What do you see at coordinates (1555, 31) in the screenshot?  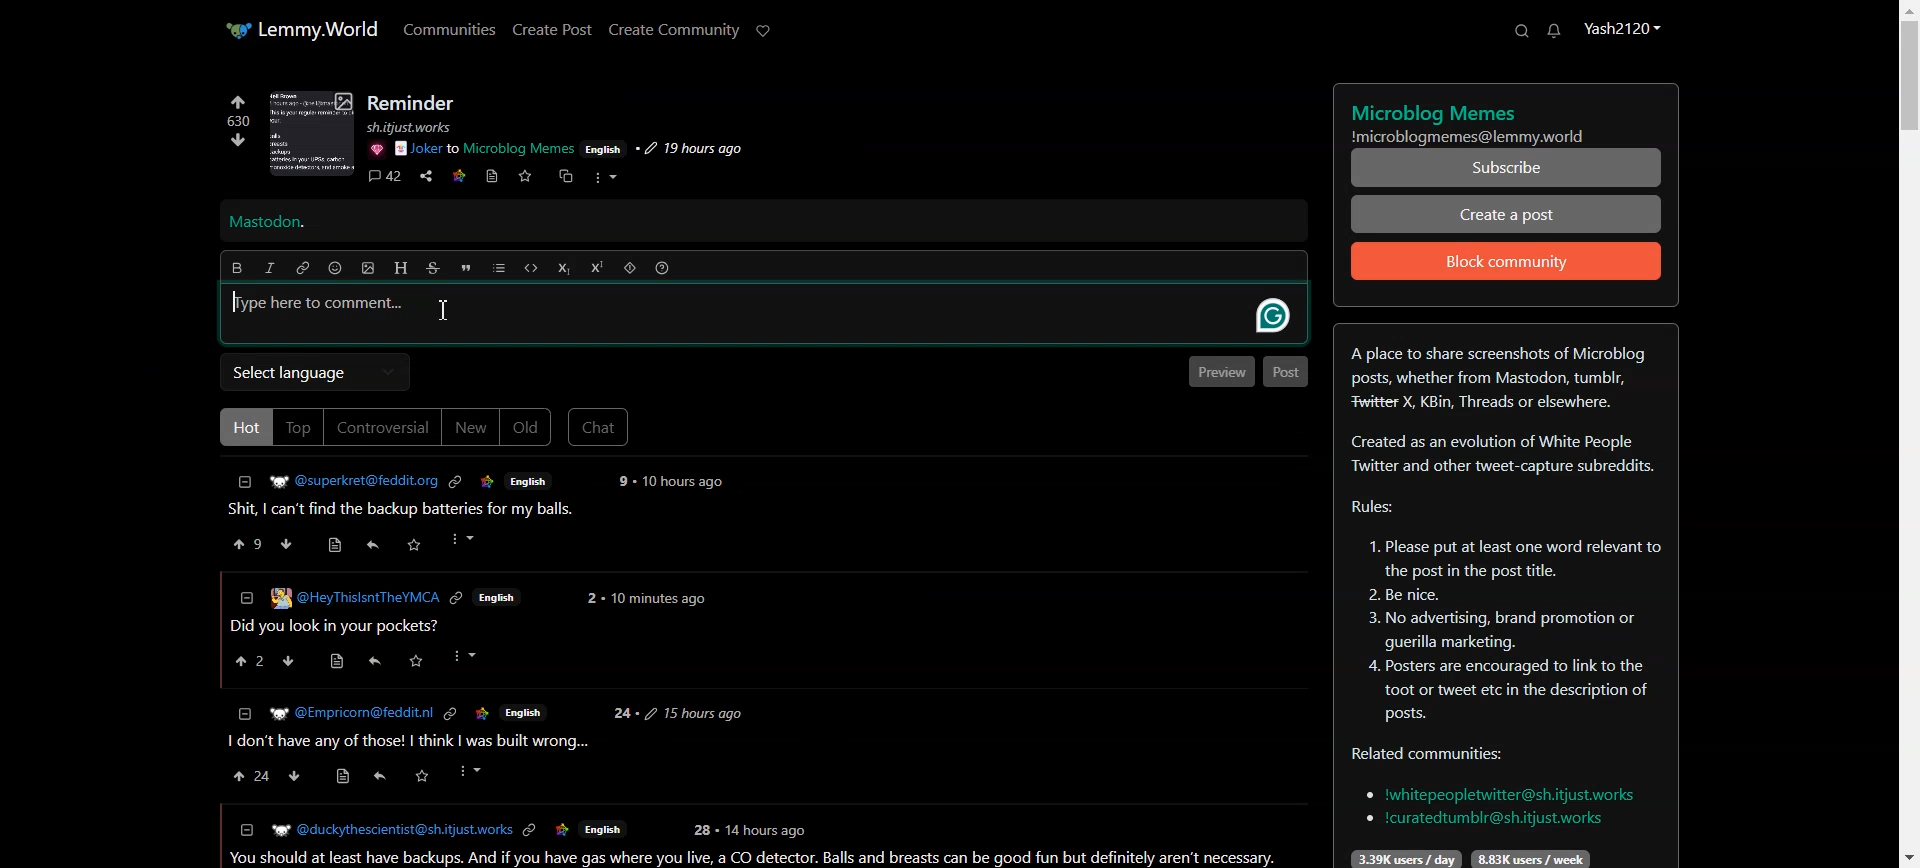 I see `Unread Messages` at bounding box center [1555, 31].